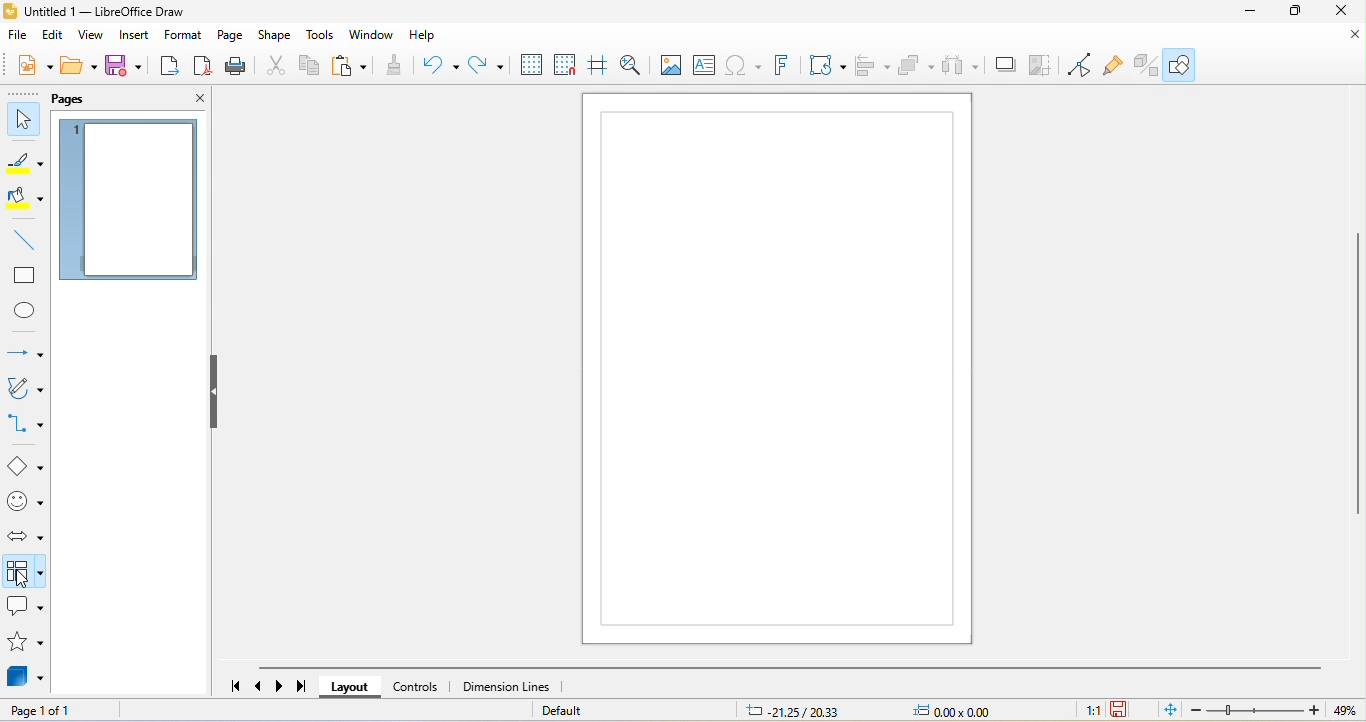  What do you see at coordinates (26, 571) in the screenshot?
I see `flow chart` at bounding box center [26, 571].